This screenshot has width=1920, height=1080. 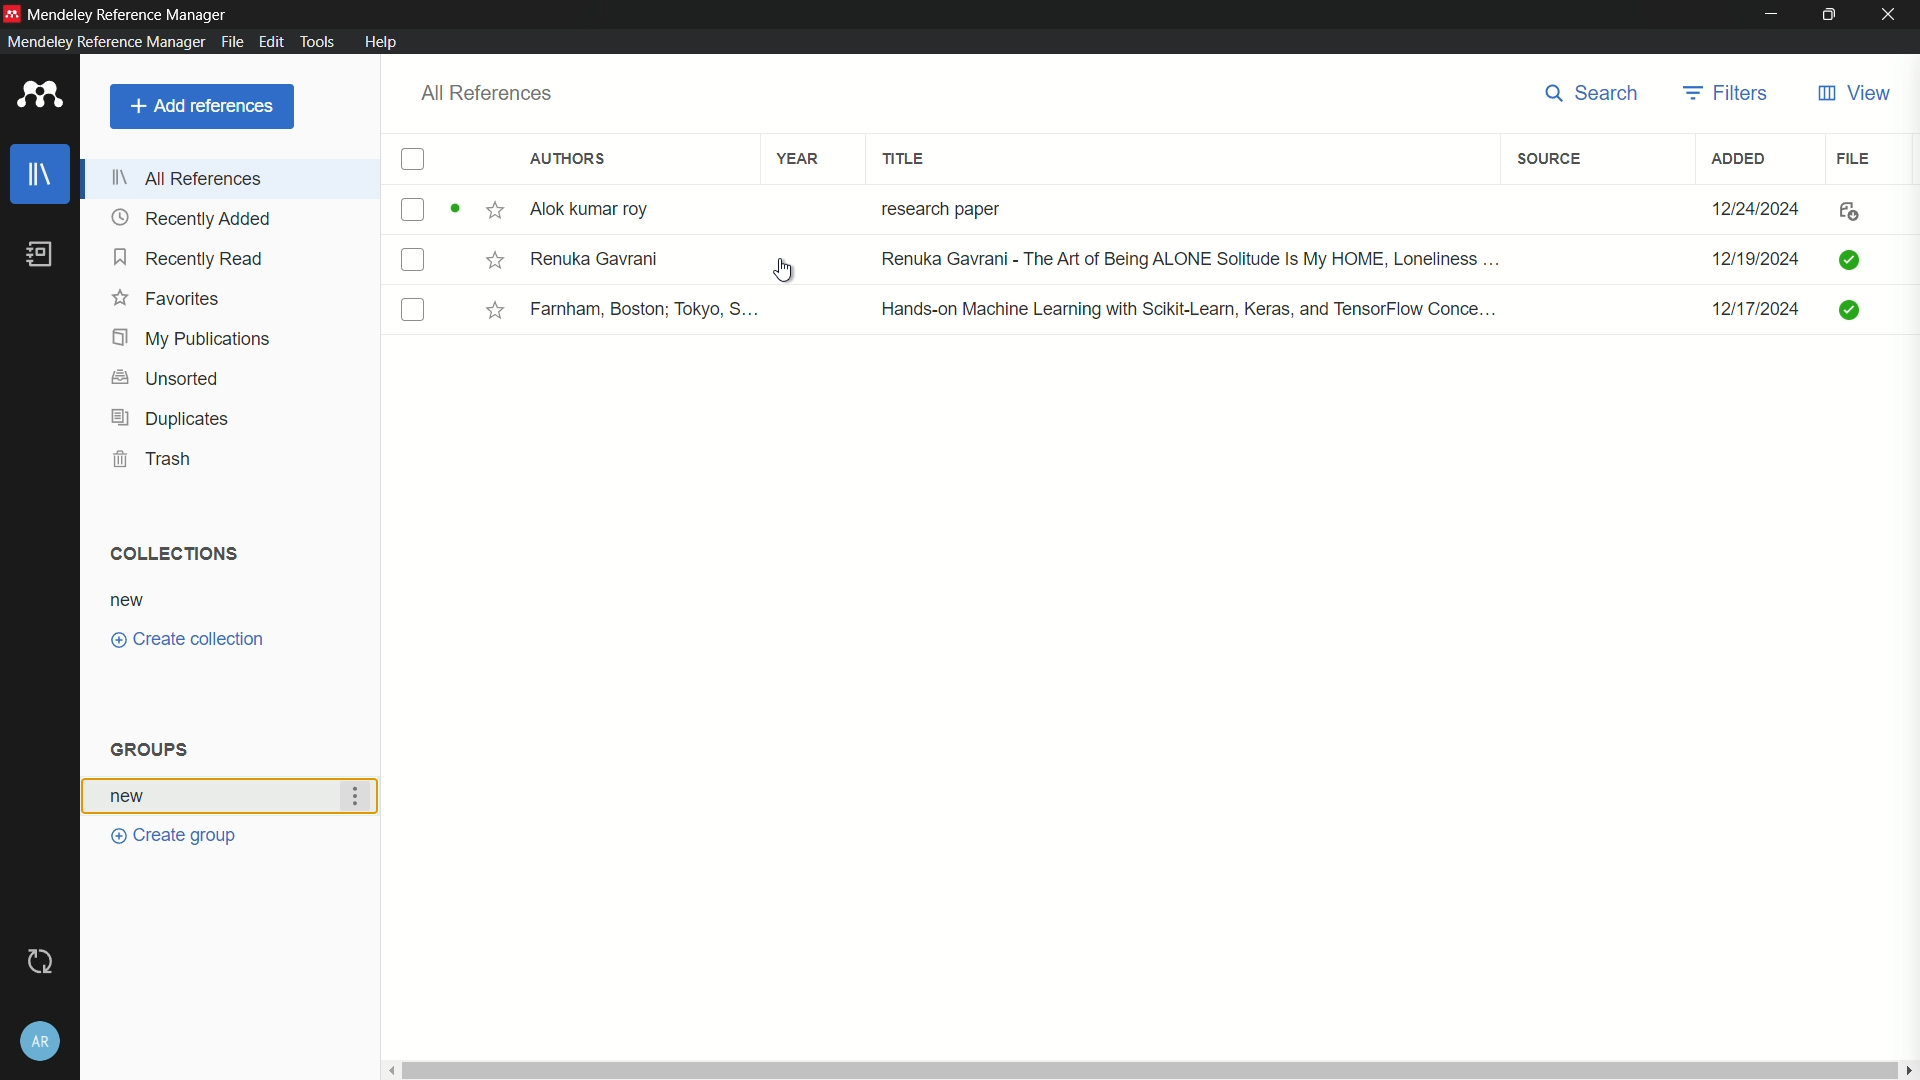 What do you see at coordinates (1830, 14) in the screenshot?
I see `maximize` at bounding box center [1830, 14].